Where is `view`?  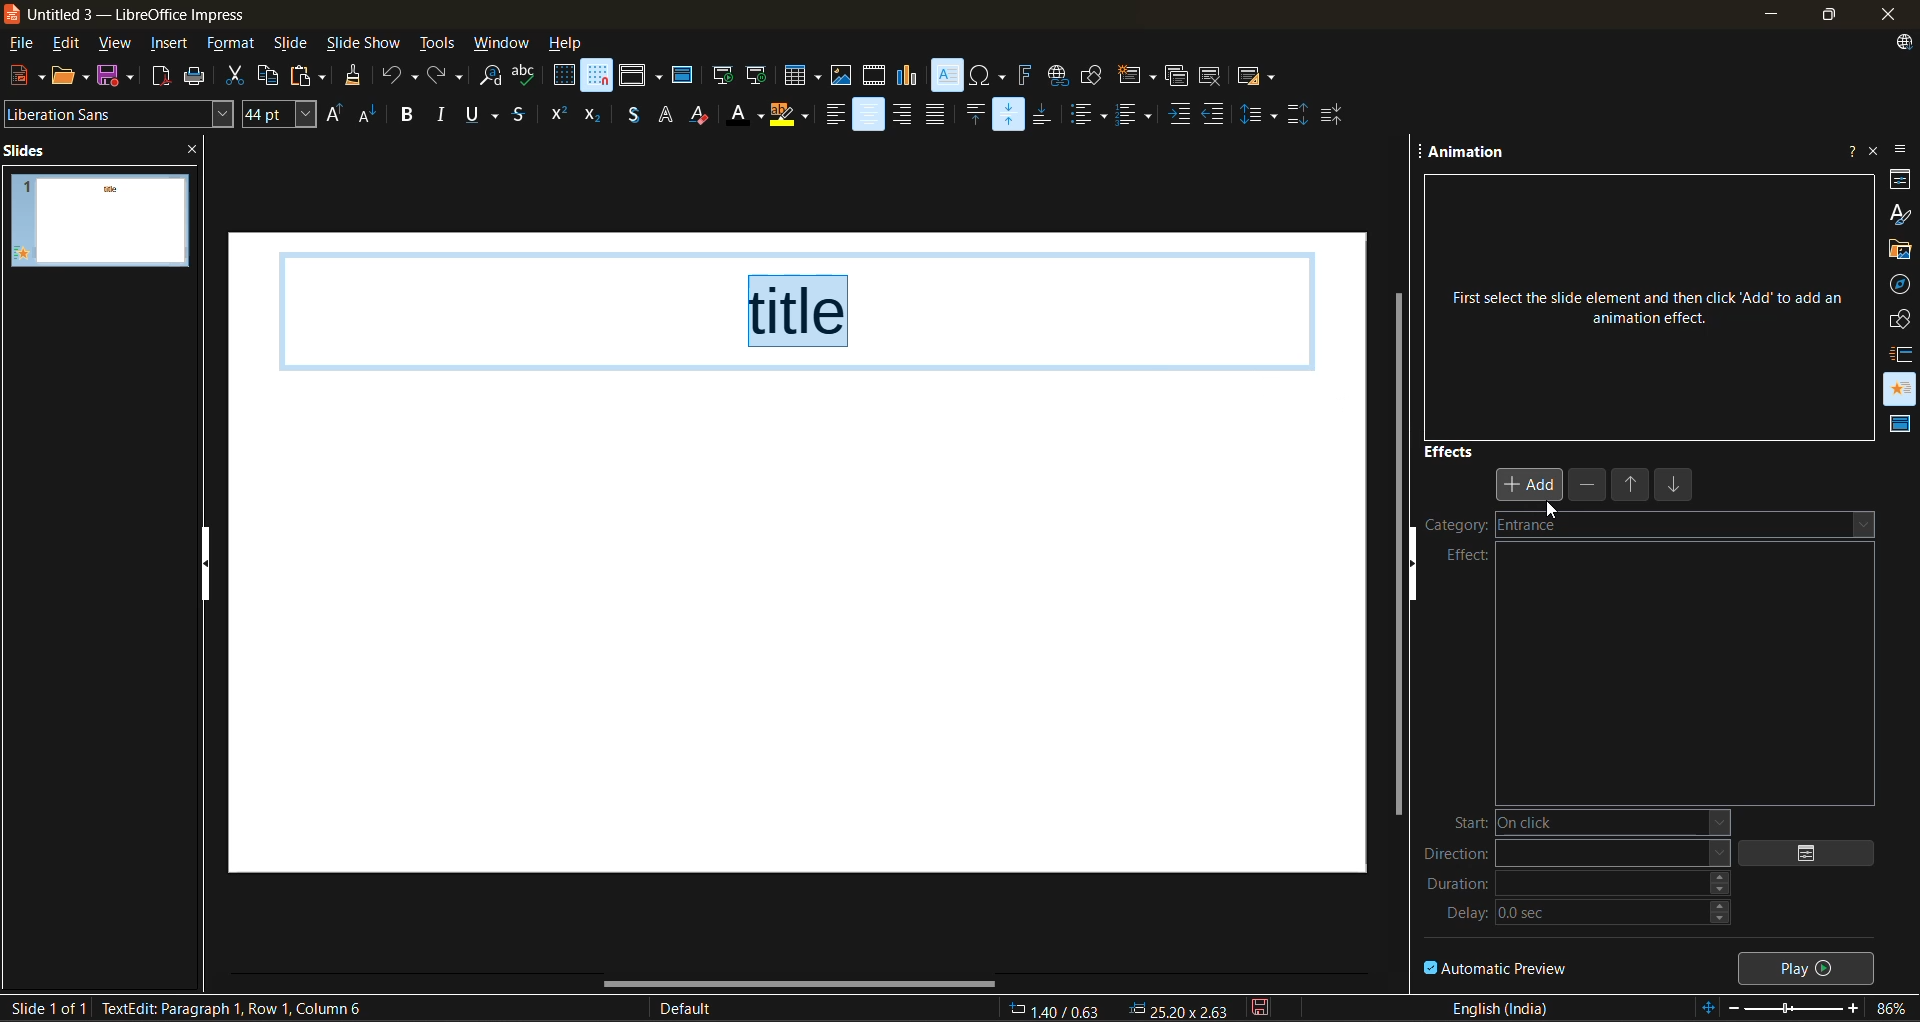
view is located at coordinates (119, 45).